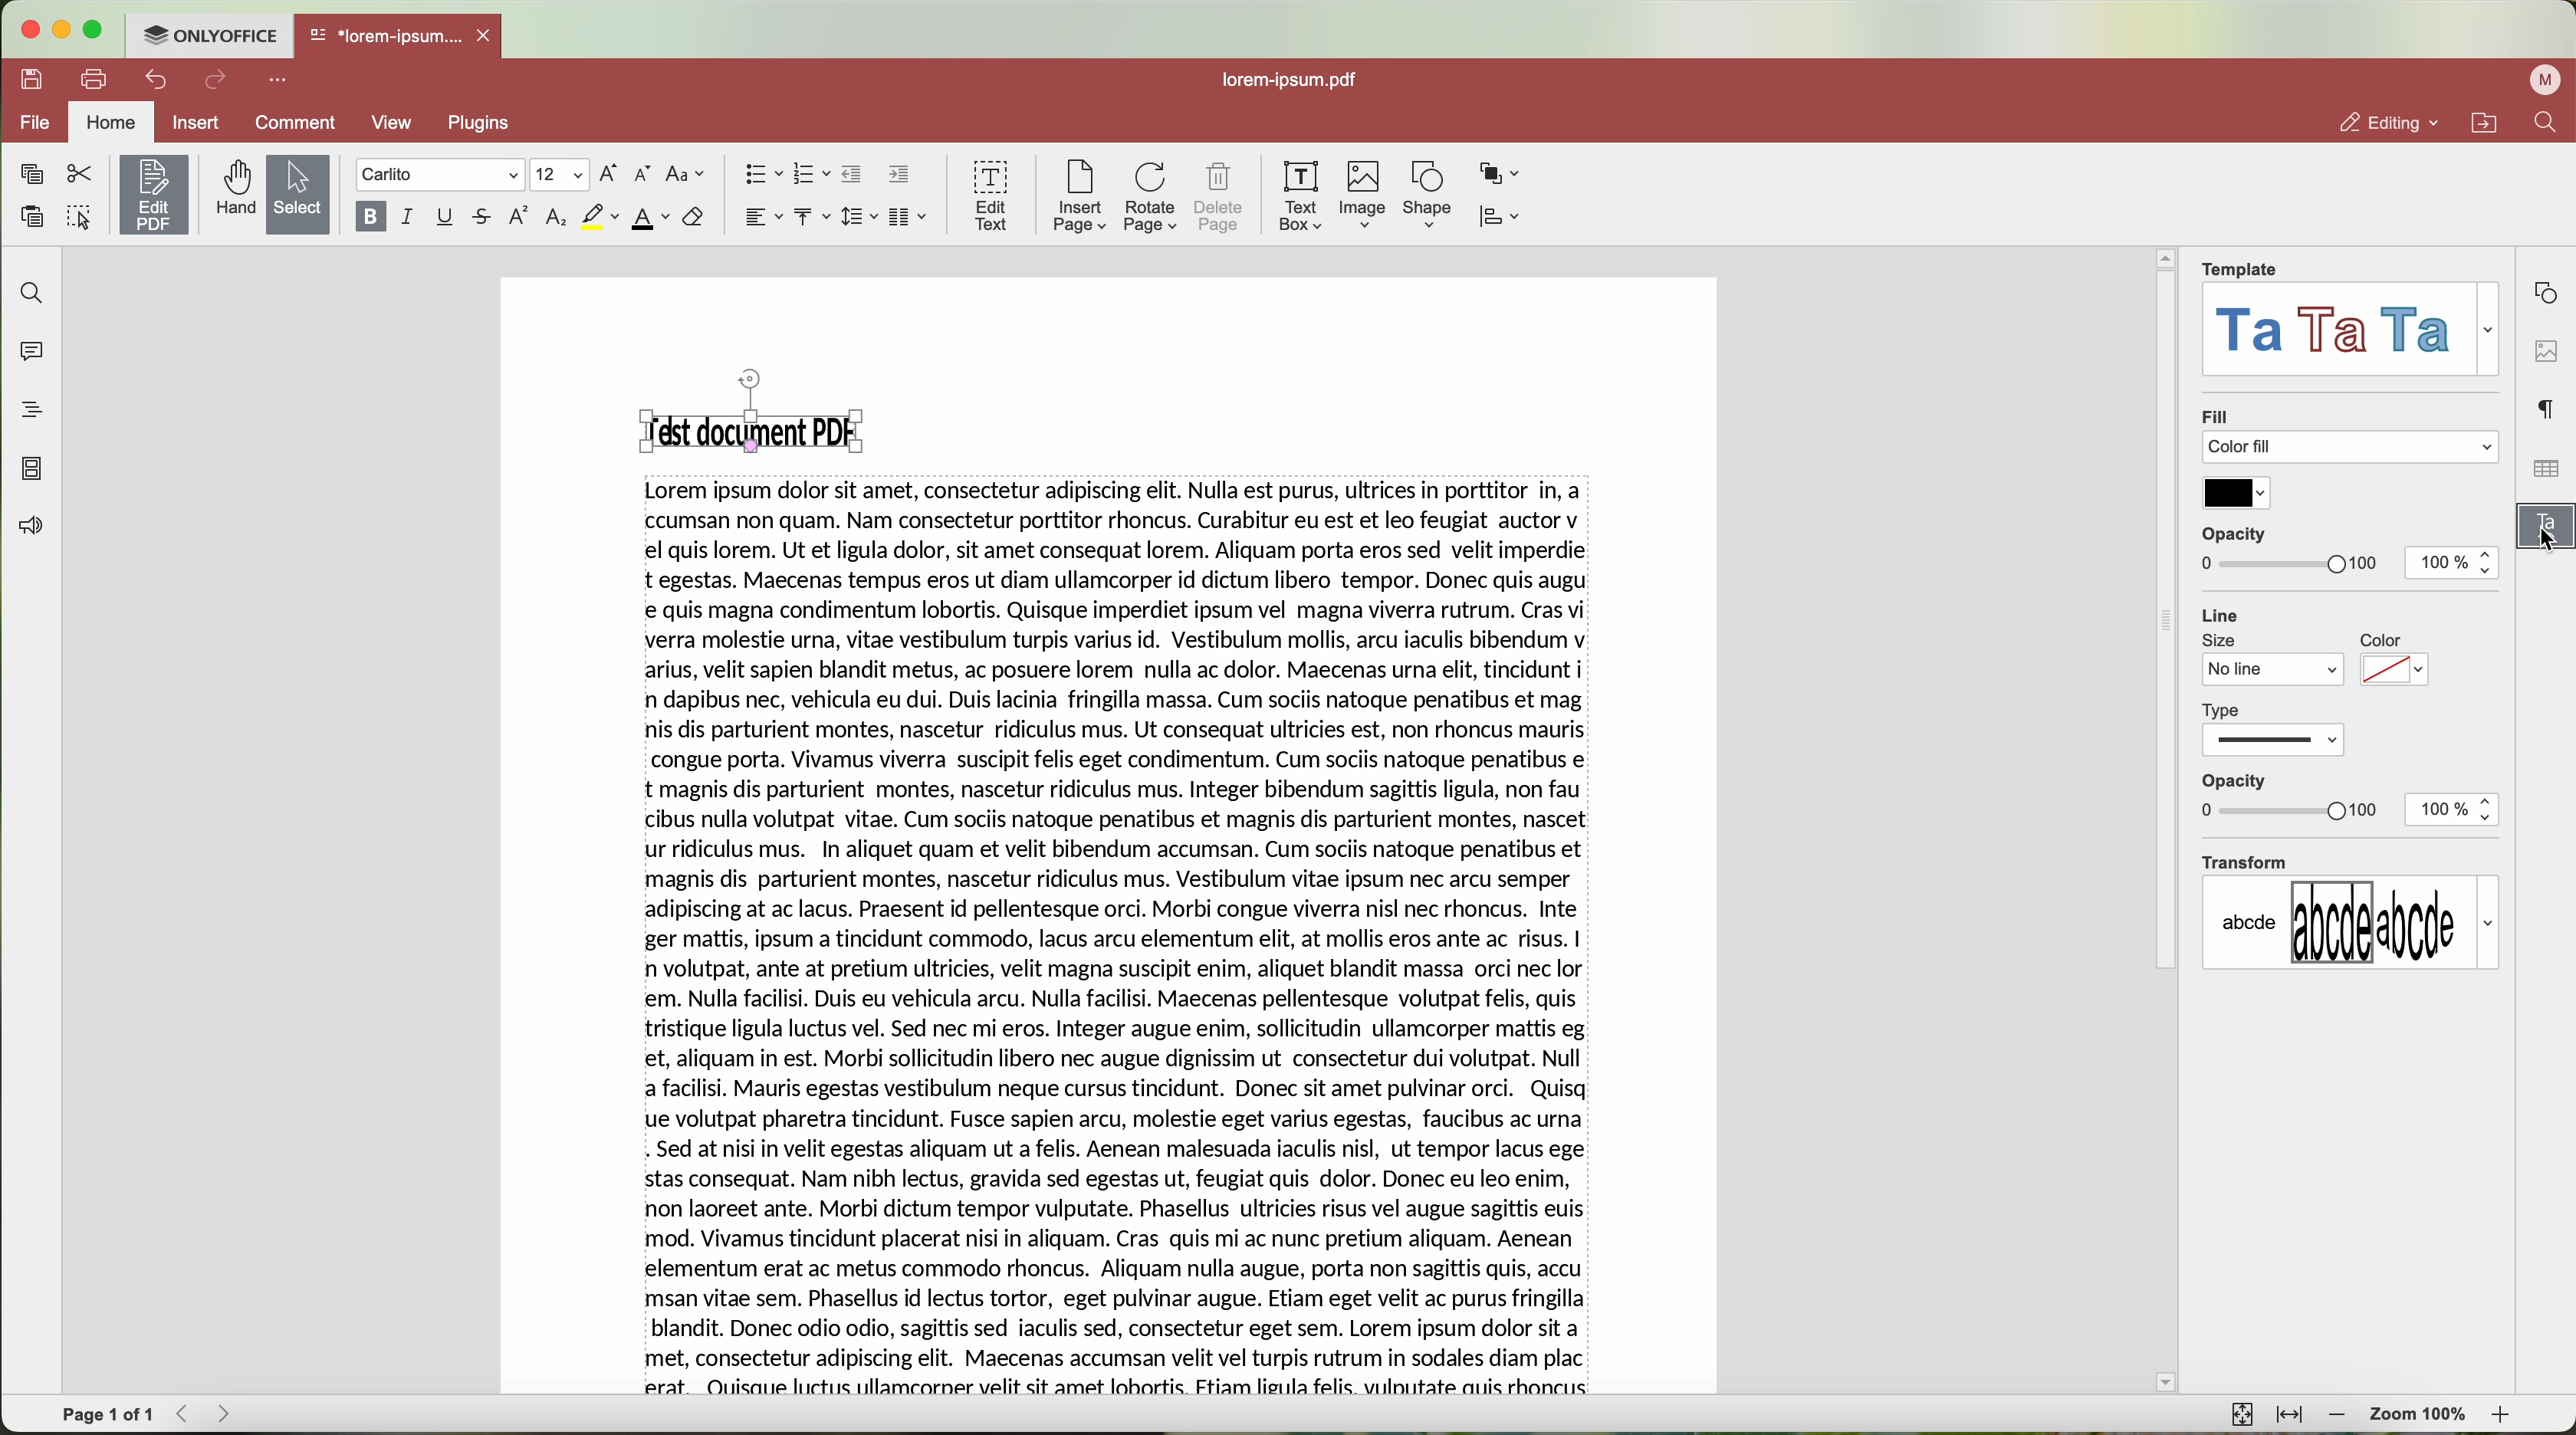 This screenshot has width=2576, height=1435. Describe the element at coordinates (2290, 797) in the screenshot. I see `opacity` at that location.